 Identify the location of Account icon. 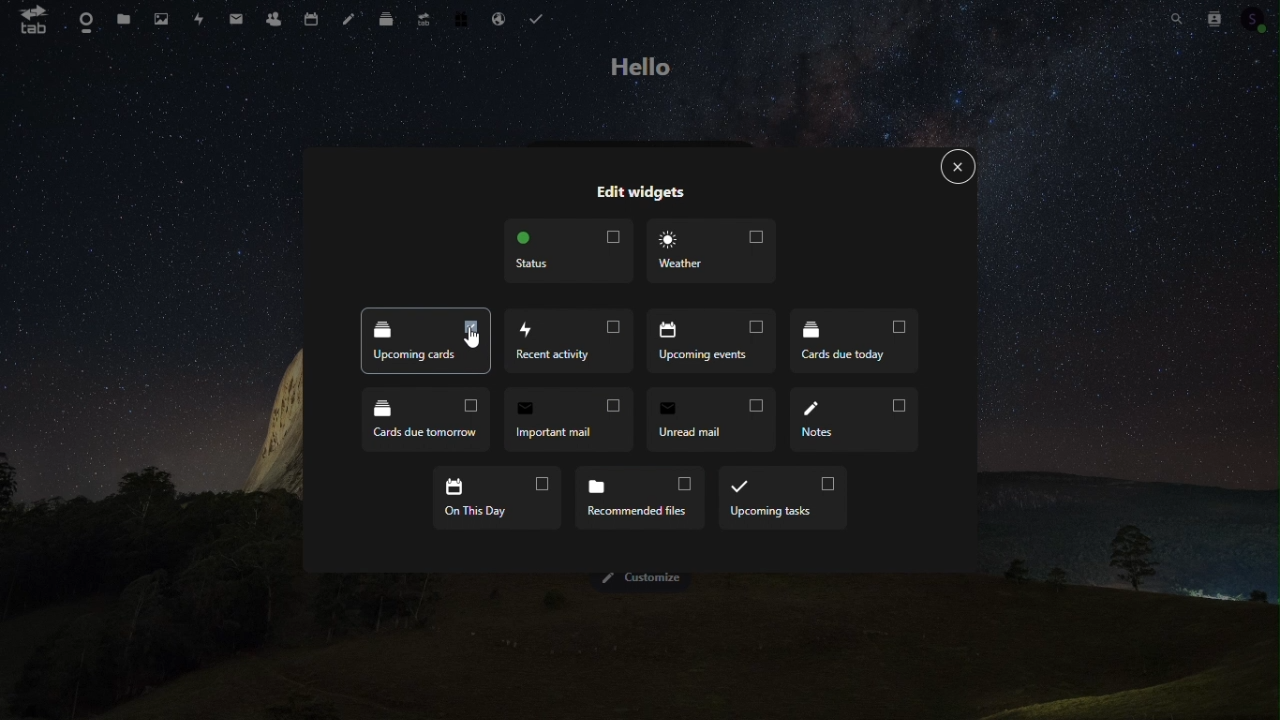
(1258, 19).